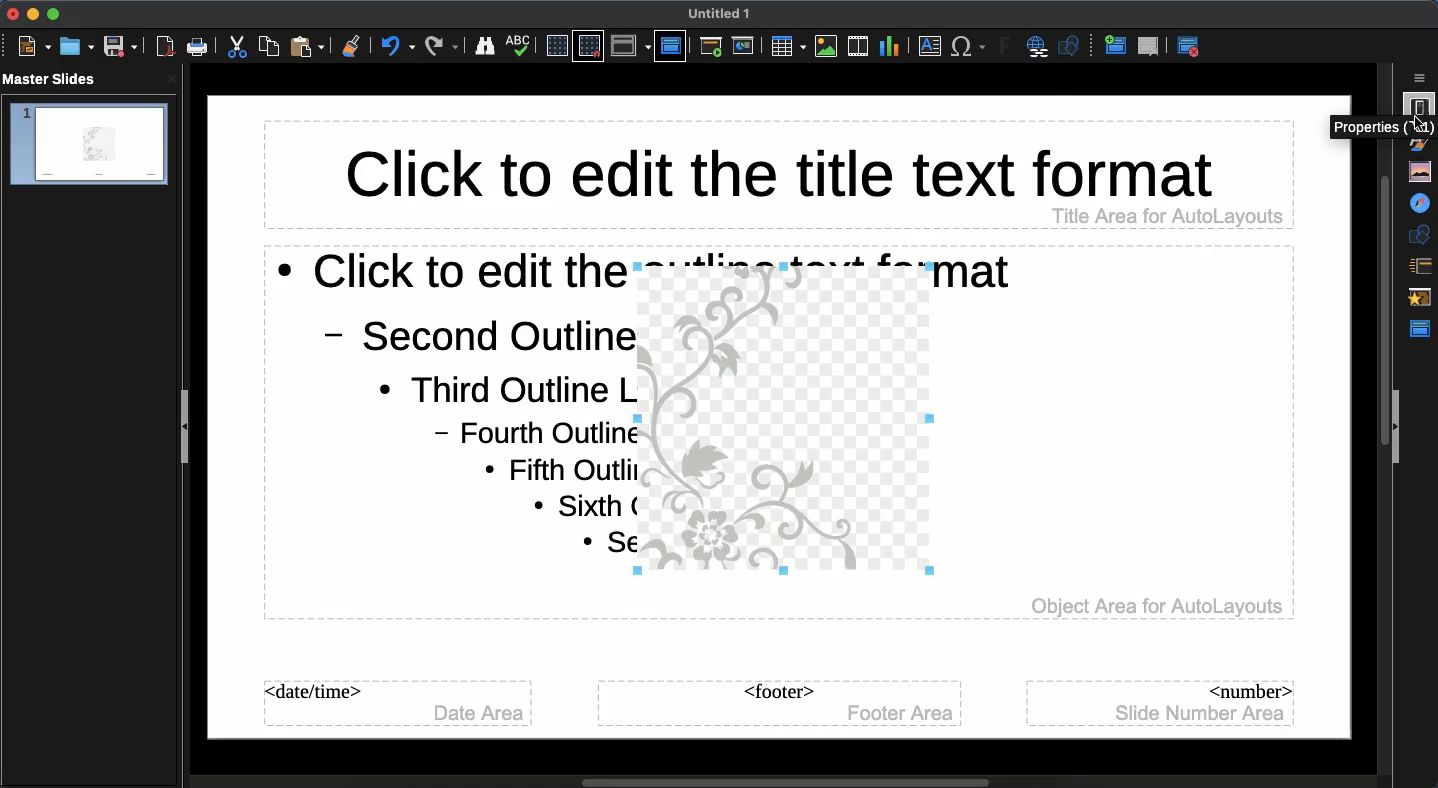 The width and height of the screenshot is (1438, 788). I want to click on Master slide, so click(1423, 329).